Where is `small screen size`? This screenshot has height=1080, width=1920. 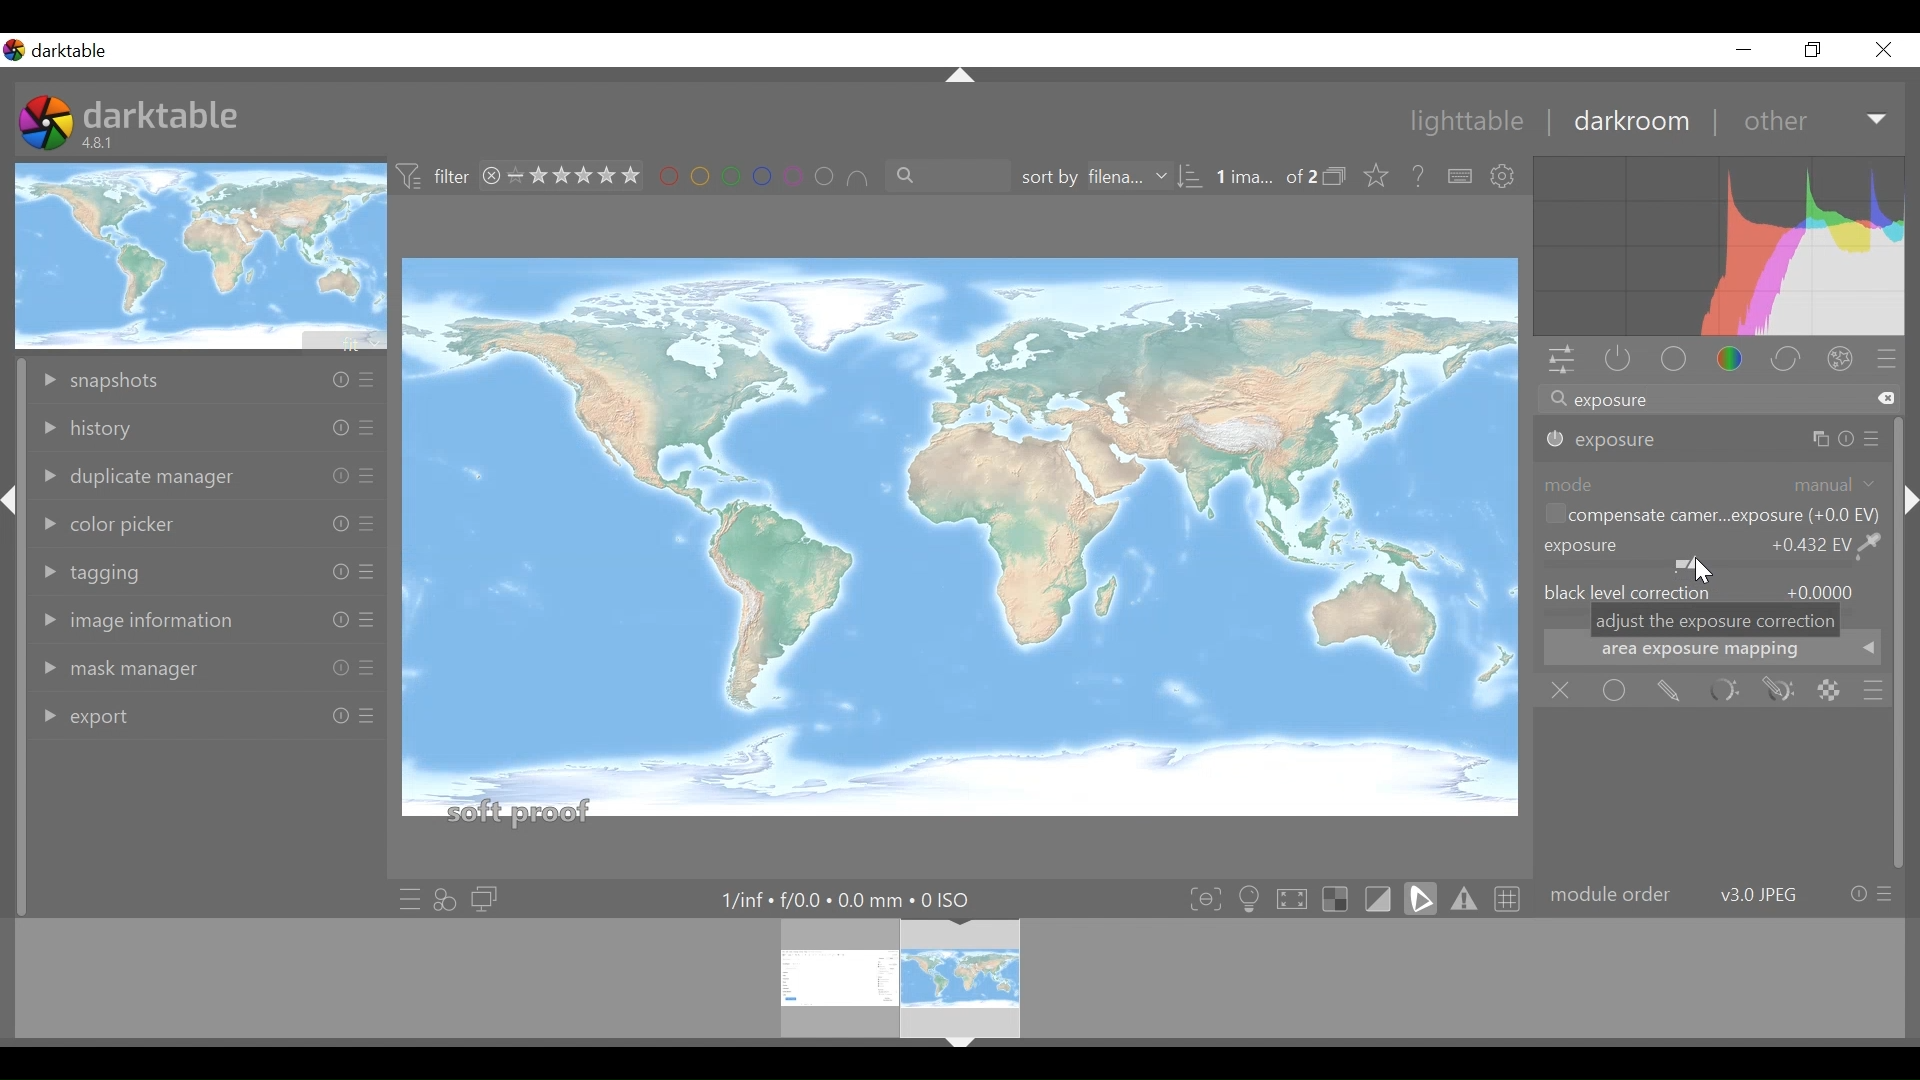
small screen size is located at coordinates (1815, 49).